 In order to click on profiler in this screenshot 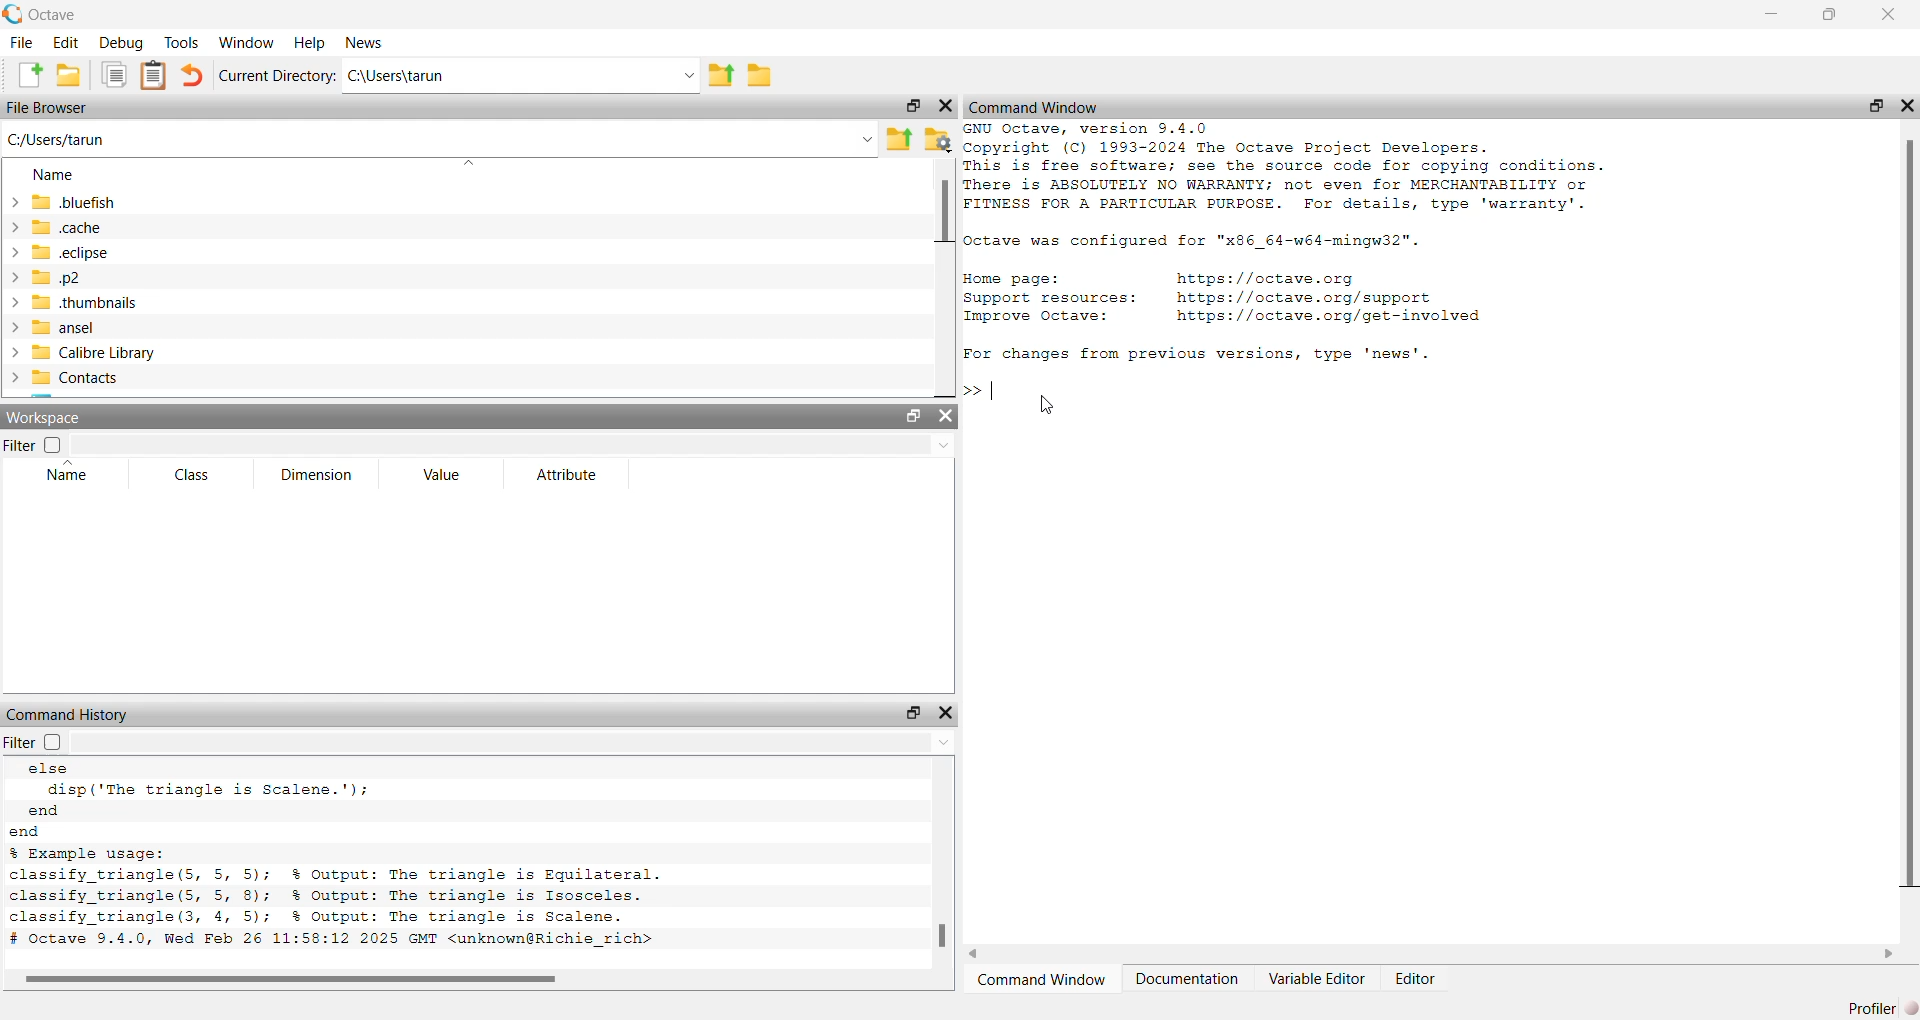, I will do `click(1876, 1006)`.